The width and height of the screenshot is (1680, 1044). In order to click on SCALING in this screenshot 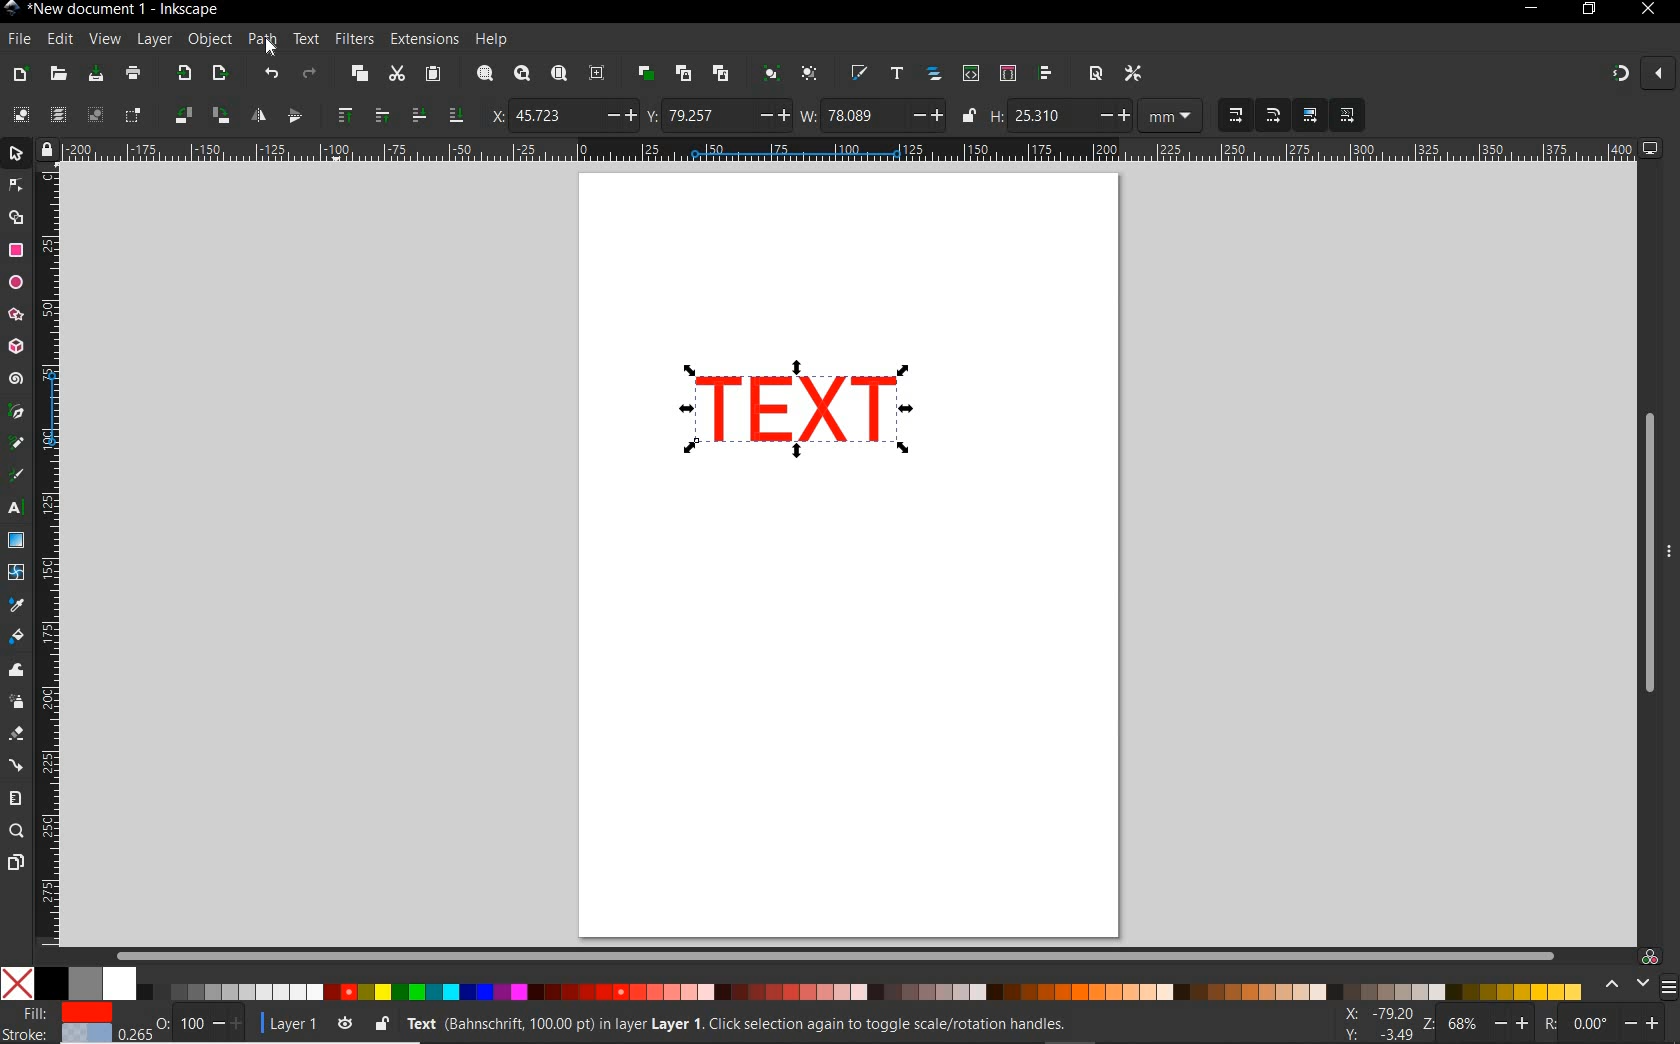, I will do `click(1255, 116)`.